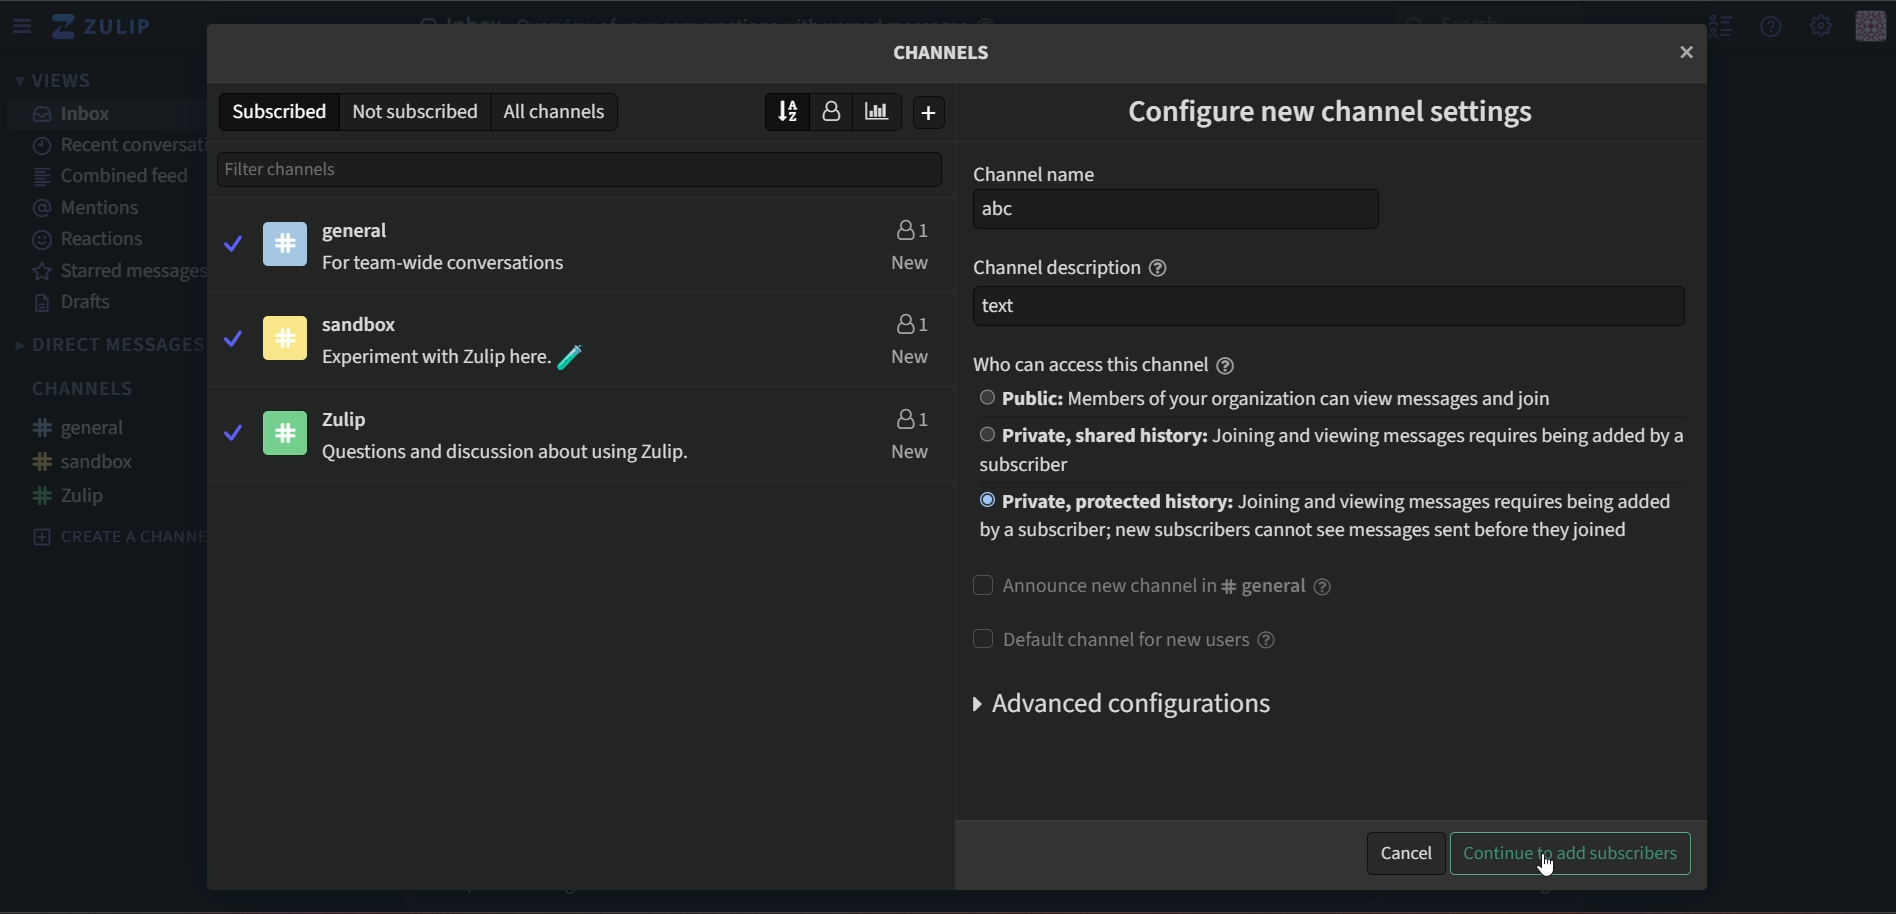 The image size is (1896, 914). Describe the element at coordinates (1686, 51) in the screenshot. I see `close` at that location.